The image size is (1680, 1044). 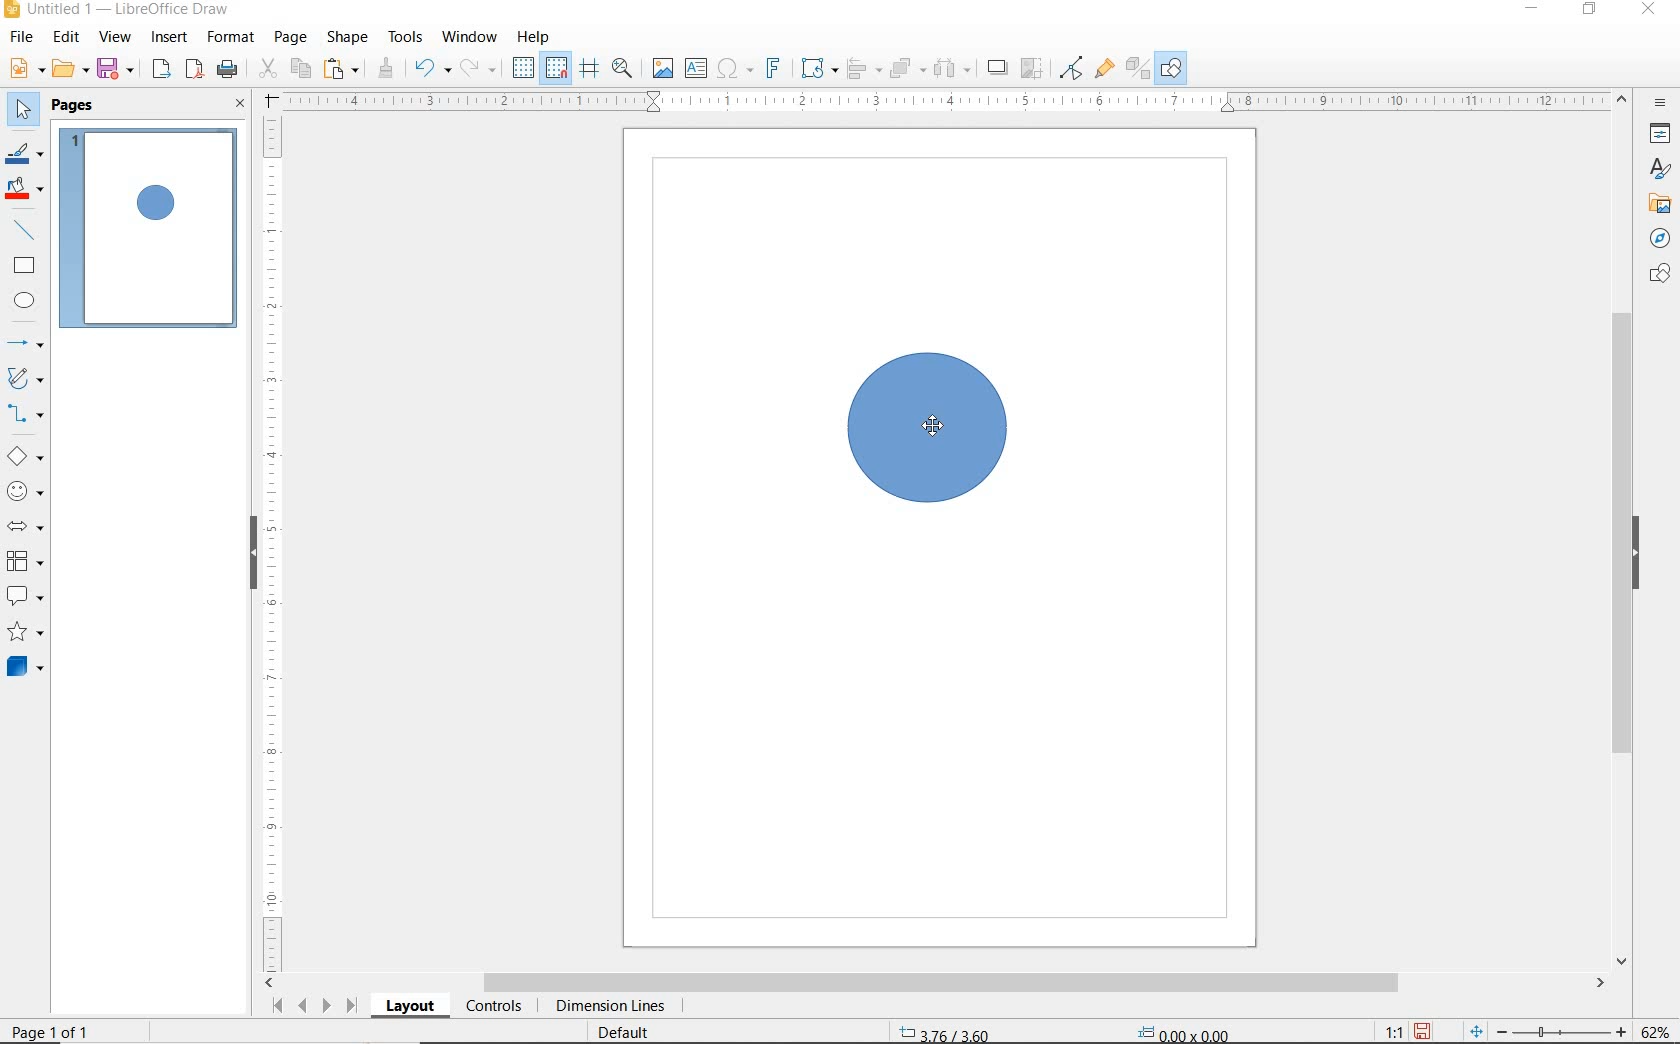 What do you see at coordinates (660, 69) in the screenshot?
I see `INSERT IMAGE` at bounding box center [660, 69].